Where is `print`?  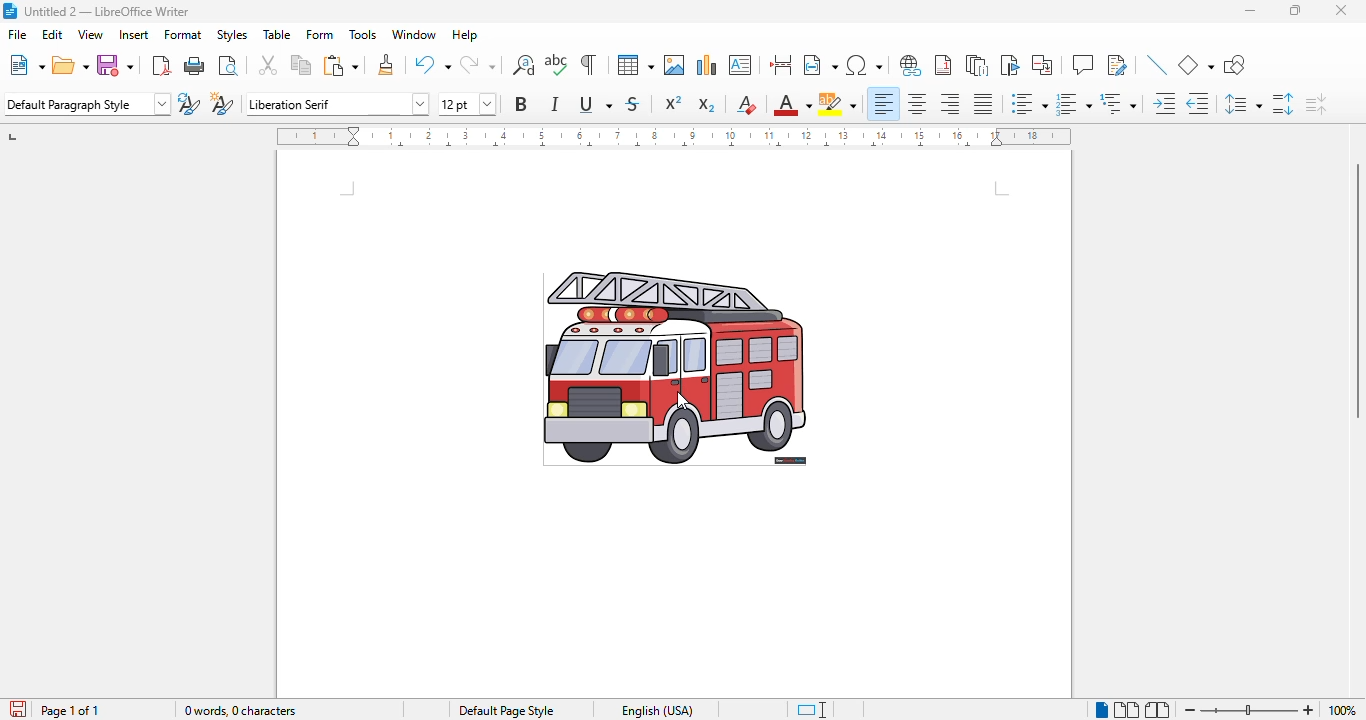 print is located at coordinates (195, 66).